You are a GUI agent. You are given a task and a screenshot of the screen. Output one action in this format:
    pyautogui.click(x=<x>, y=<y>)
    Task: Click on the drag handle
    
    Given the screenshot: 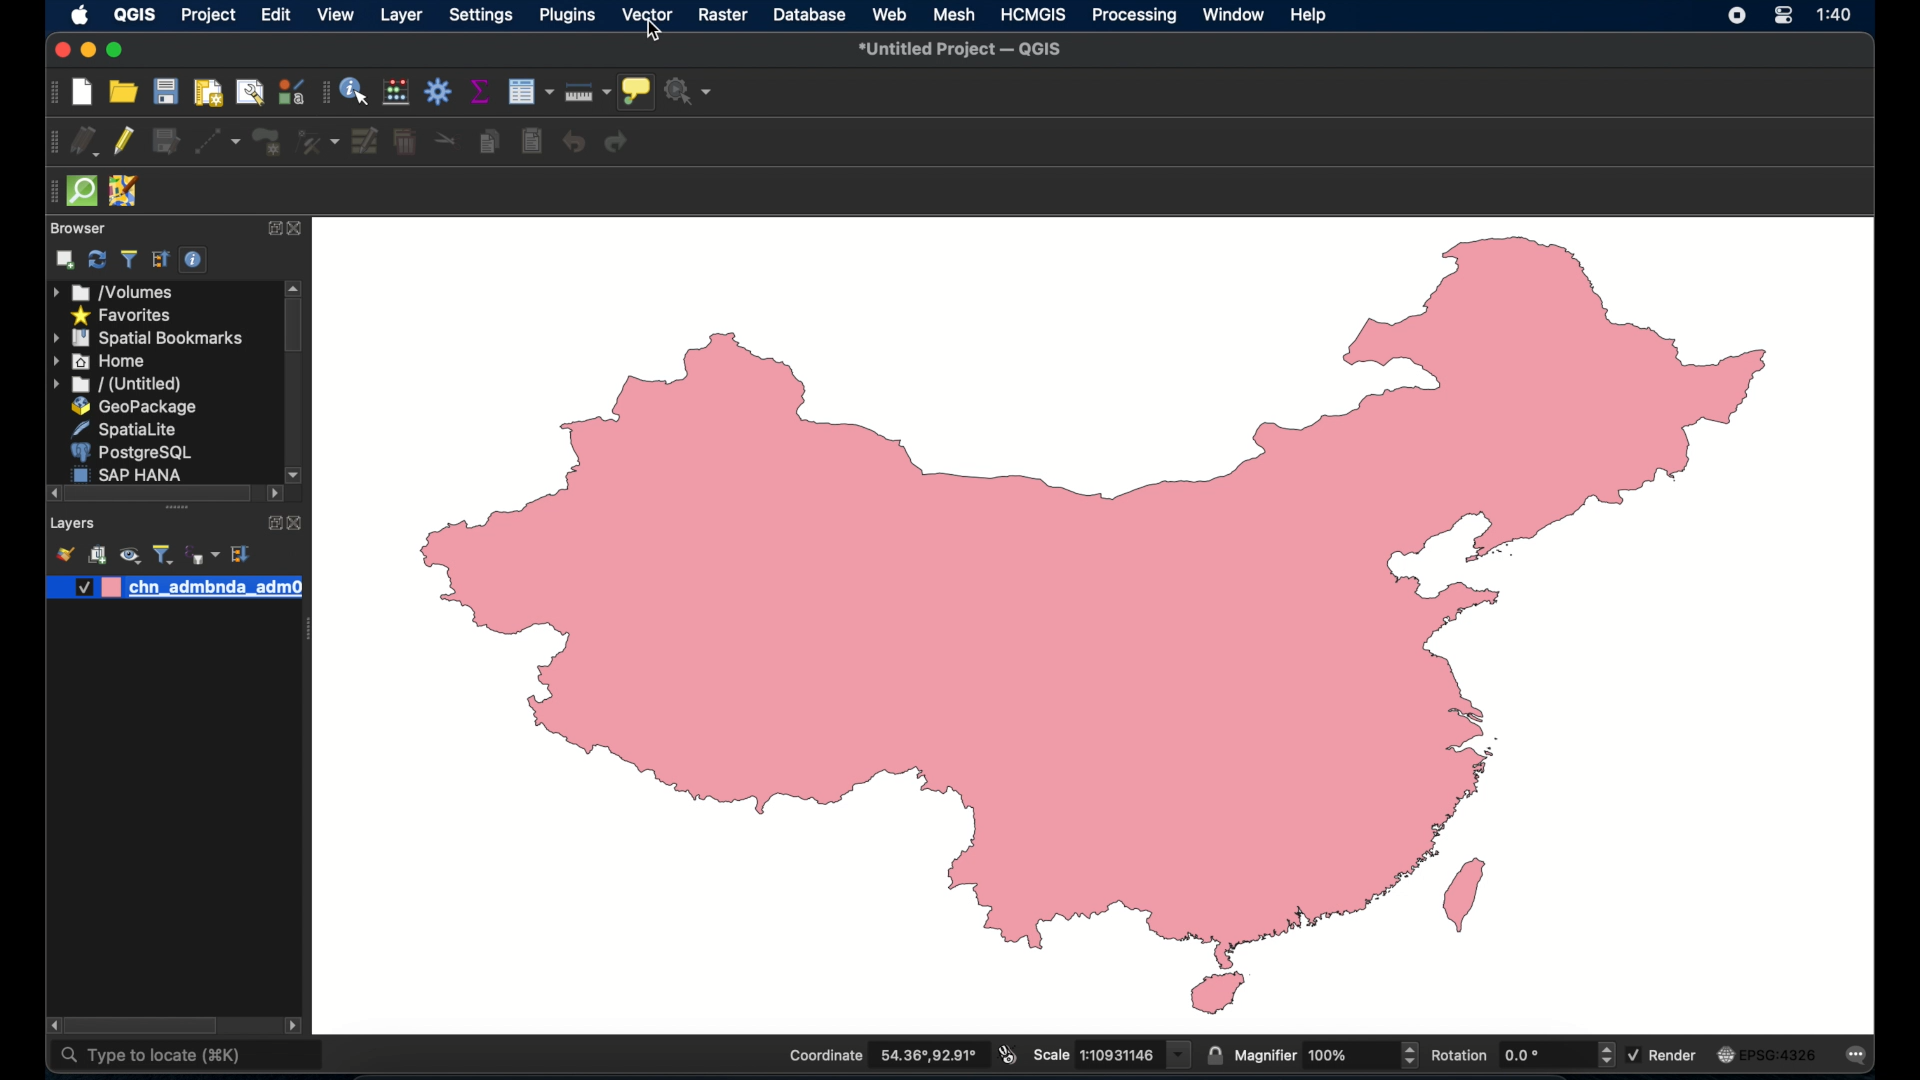 What is the action you would take?
    pyautogui.click(x=48, y=190)
    